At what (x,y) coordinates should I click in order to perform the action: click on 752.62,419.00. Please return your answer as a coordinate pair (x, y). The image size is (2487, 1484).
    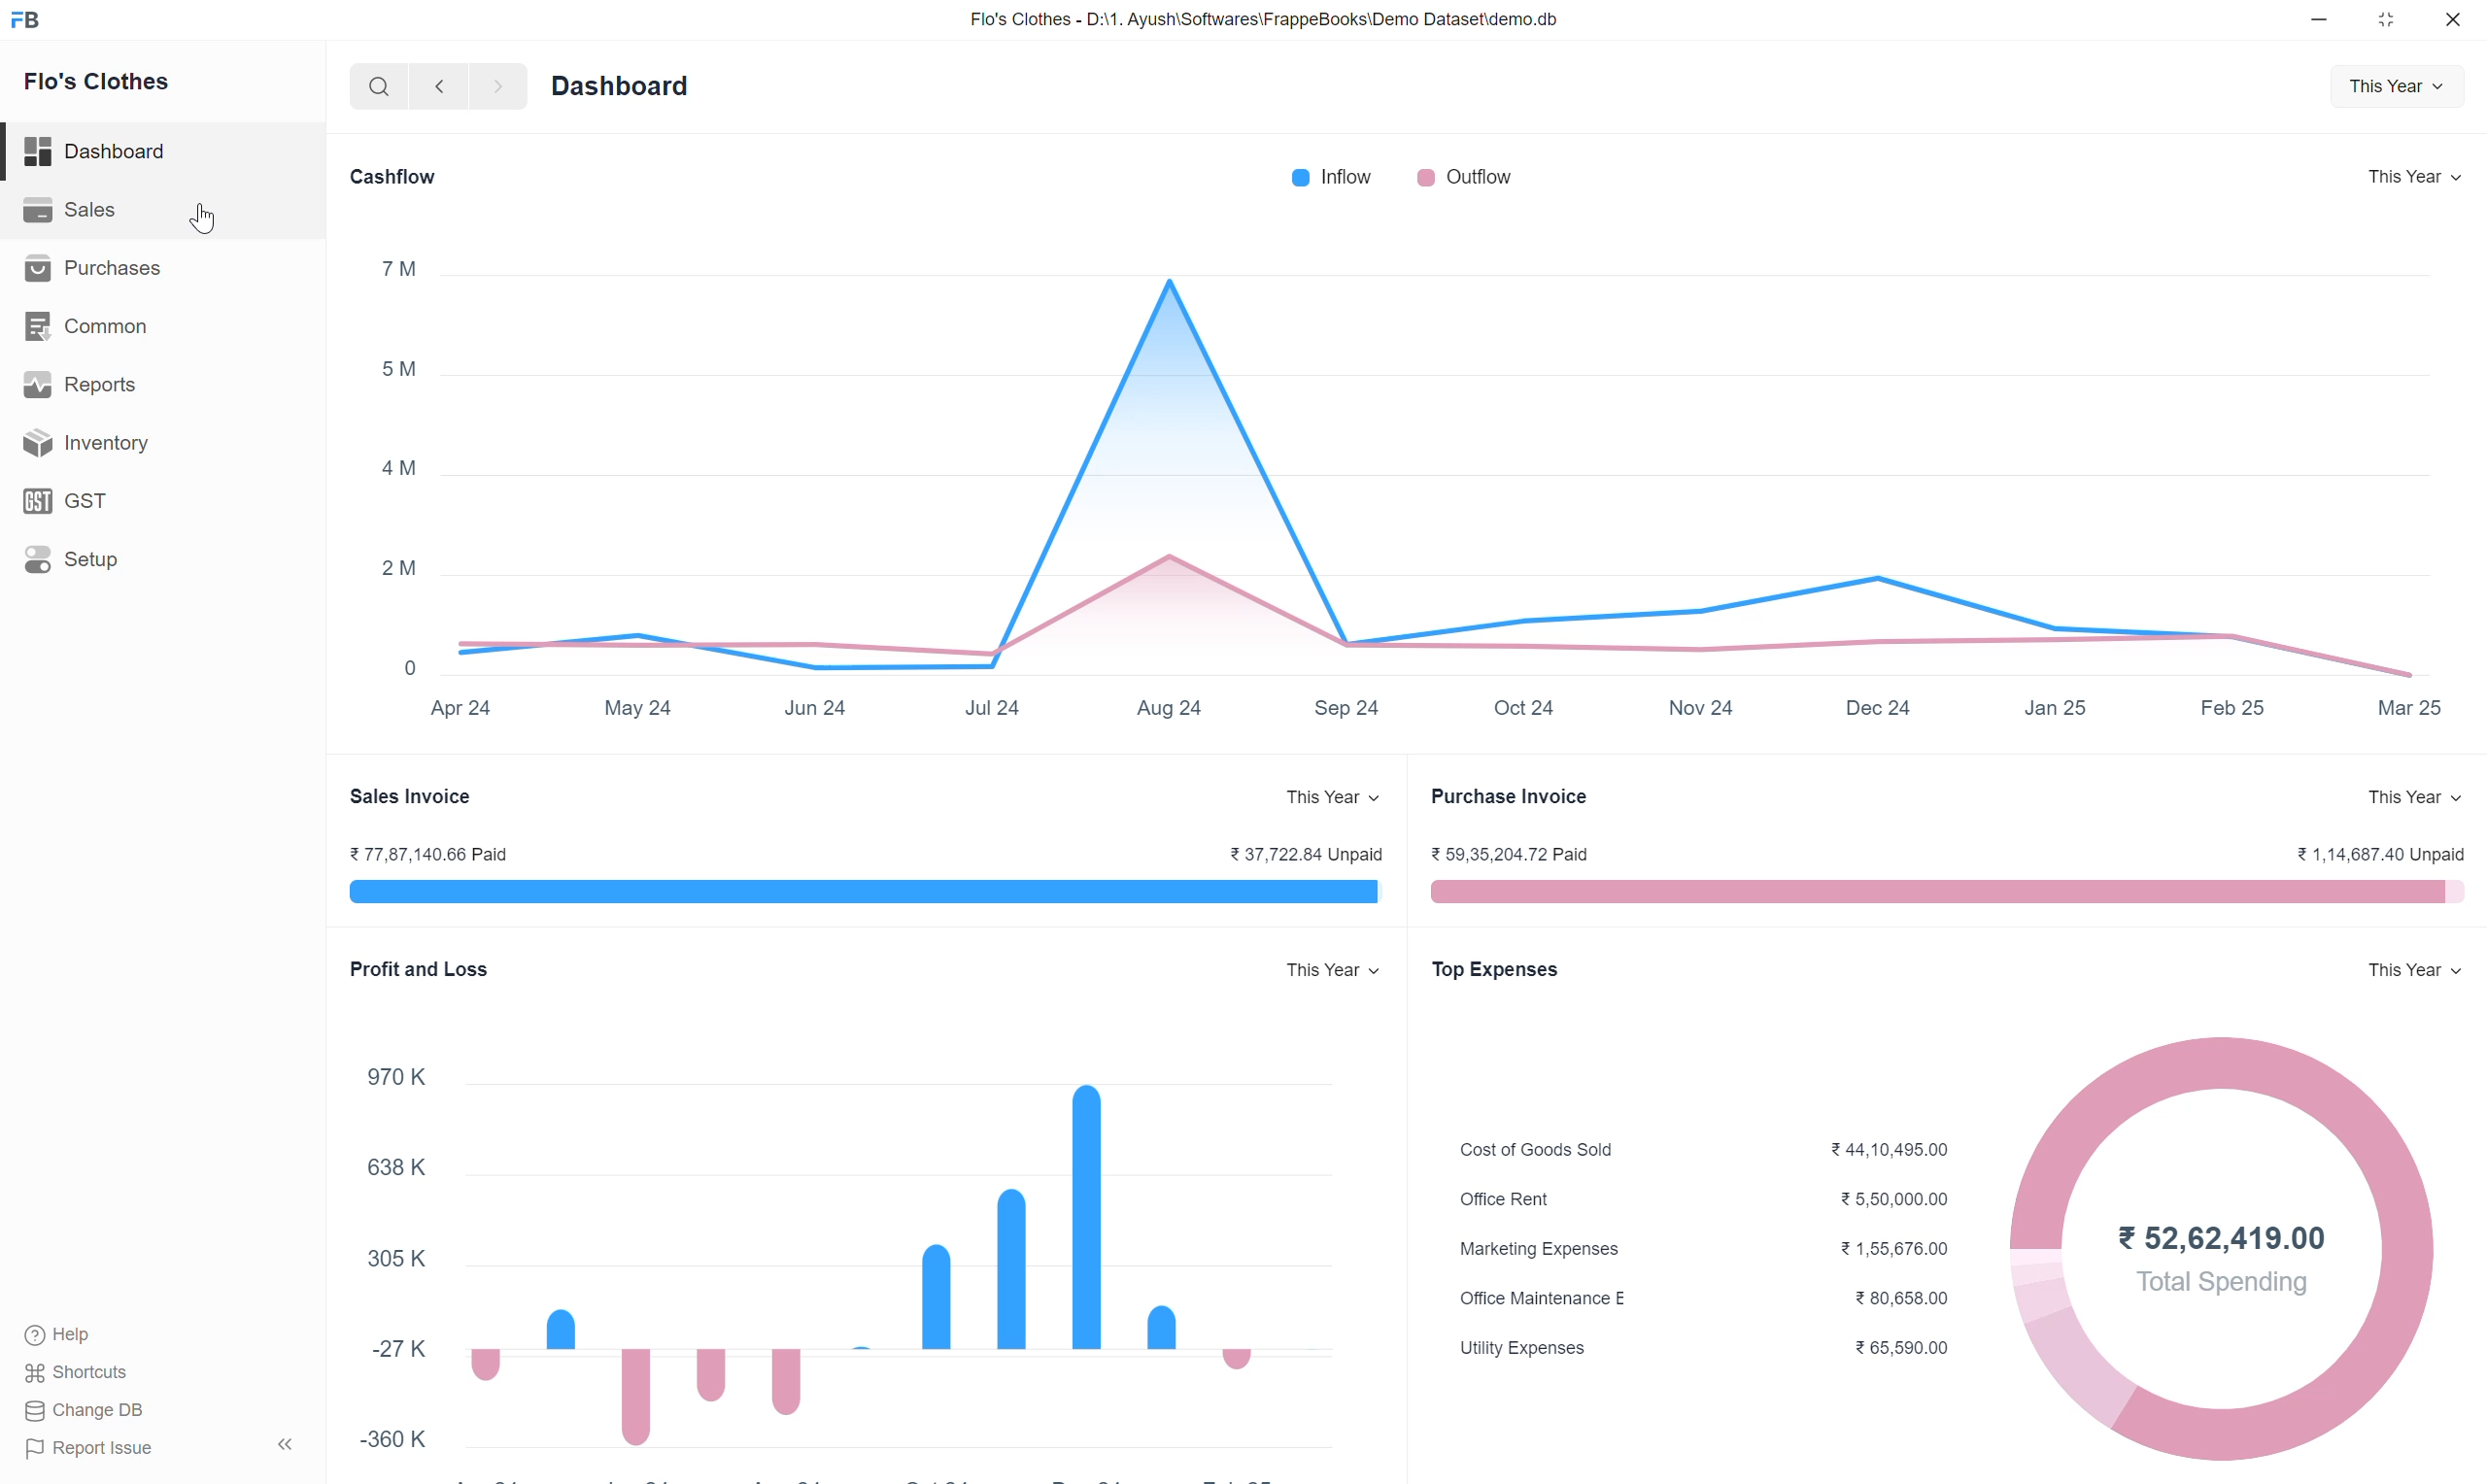
    Looking at the image, I should click on (2225, 1234).